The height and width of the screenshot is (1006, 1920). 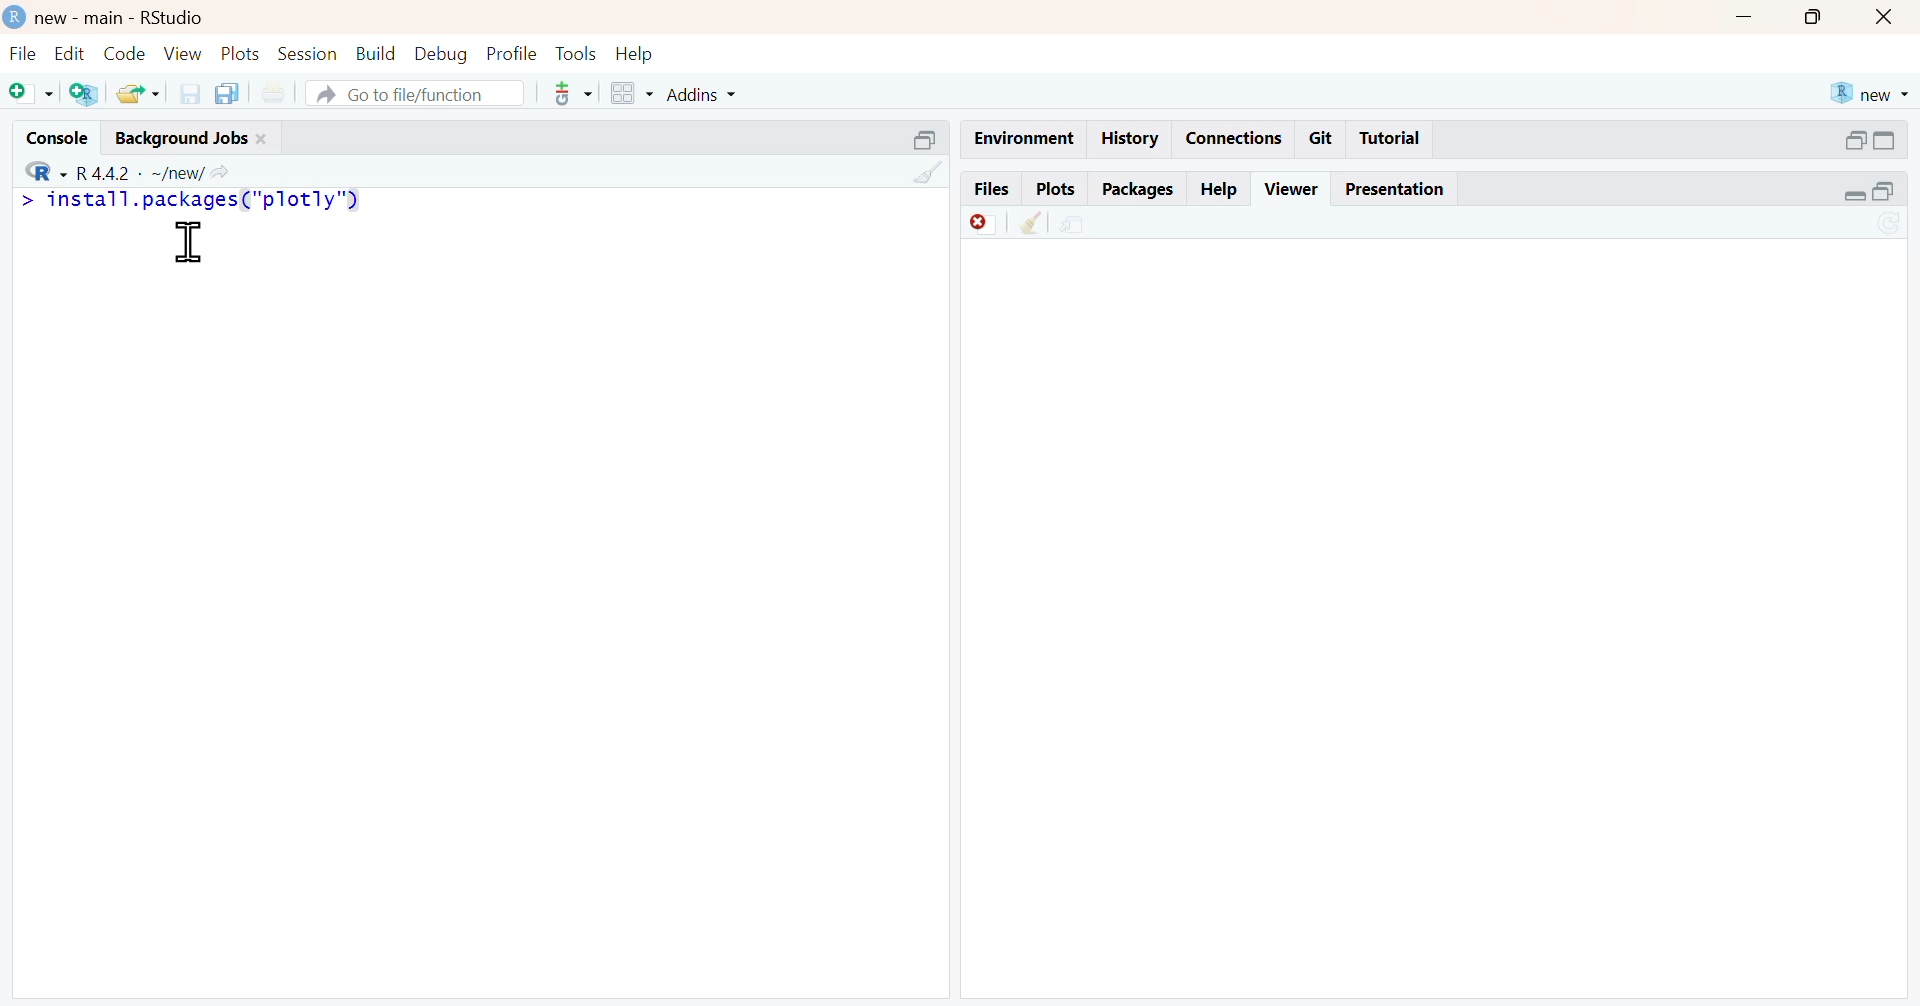 I want to click on presentation, so click(x=1398, y=189).